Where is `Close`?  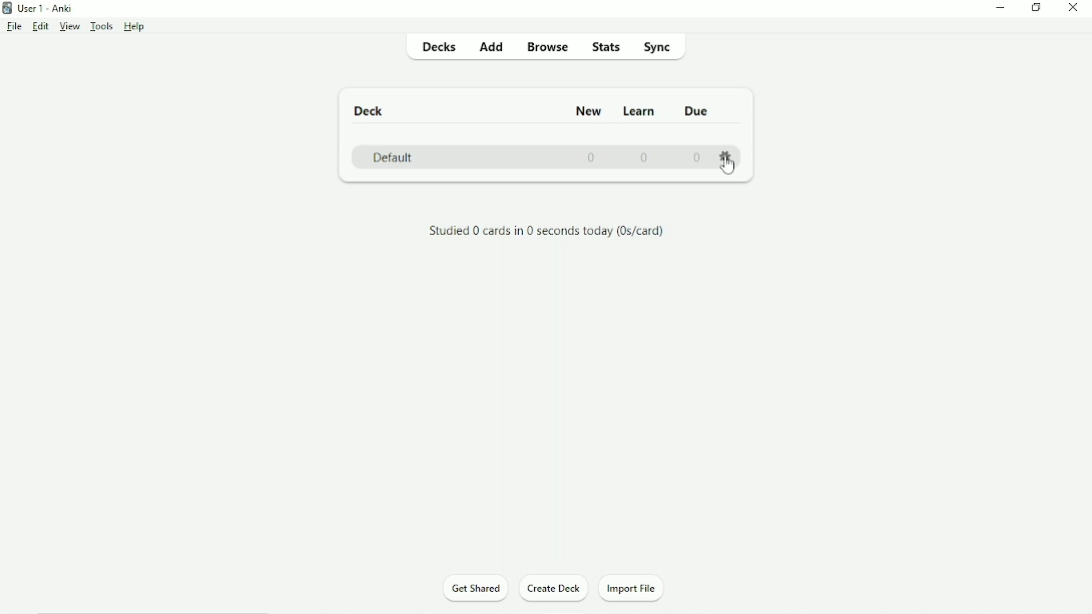 Close is located at coordinates (1076, 8).